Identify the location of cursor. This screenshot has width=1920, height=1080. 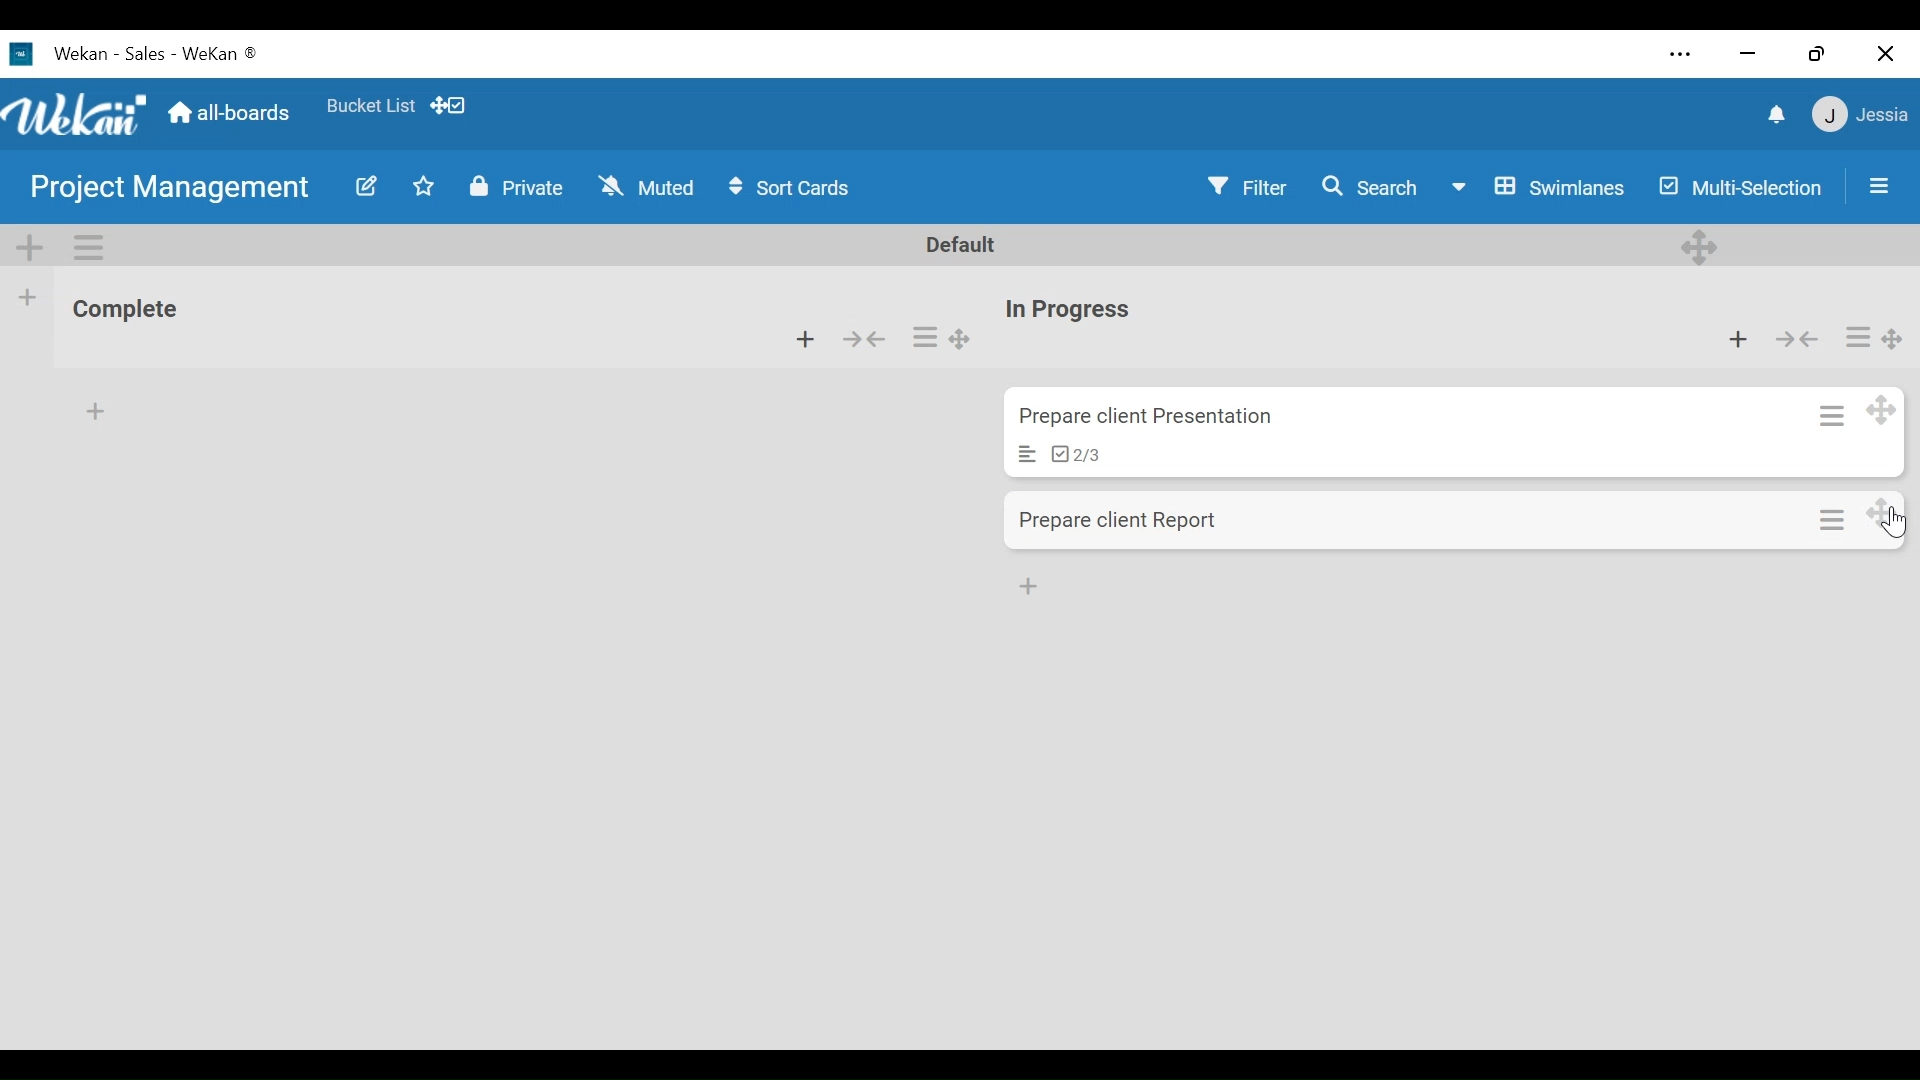
(1895, 527).